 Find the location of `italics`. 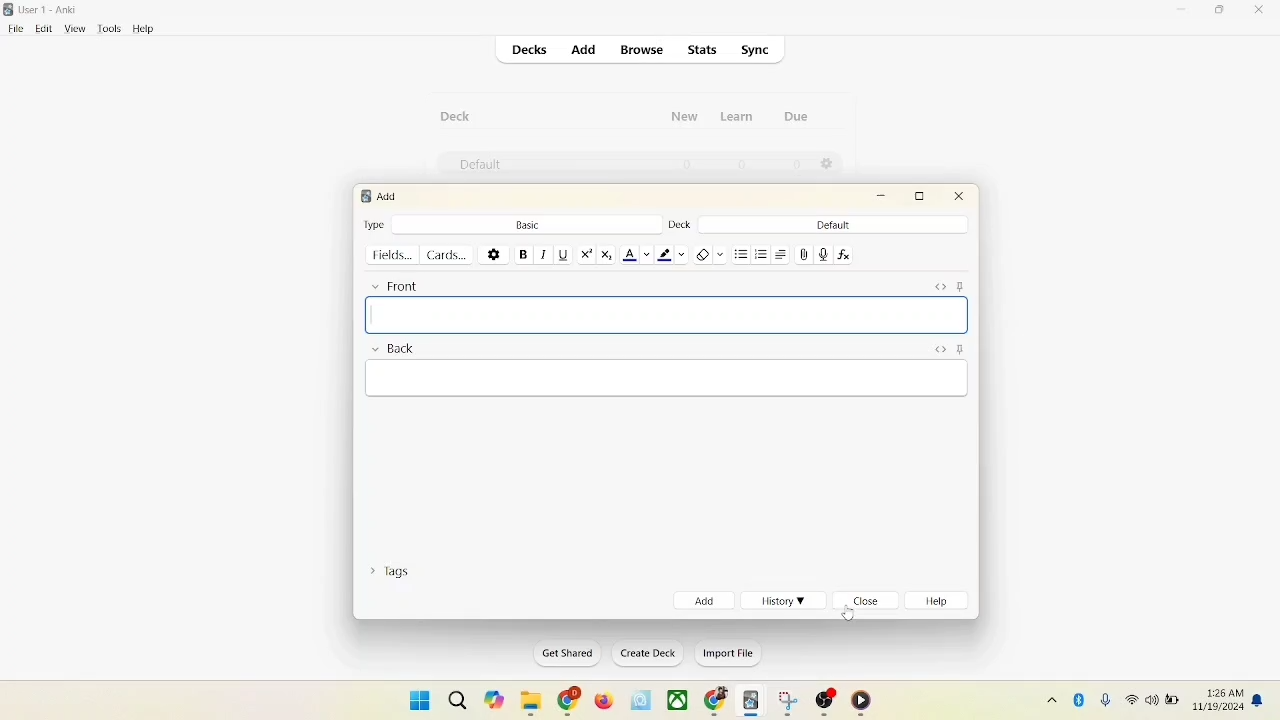

italics is located at coordinates (542, 255).